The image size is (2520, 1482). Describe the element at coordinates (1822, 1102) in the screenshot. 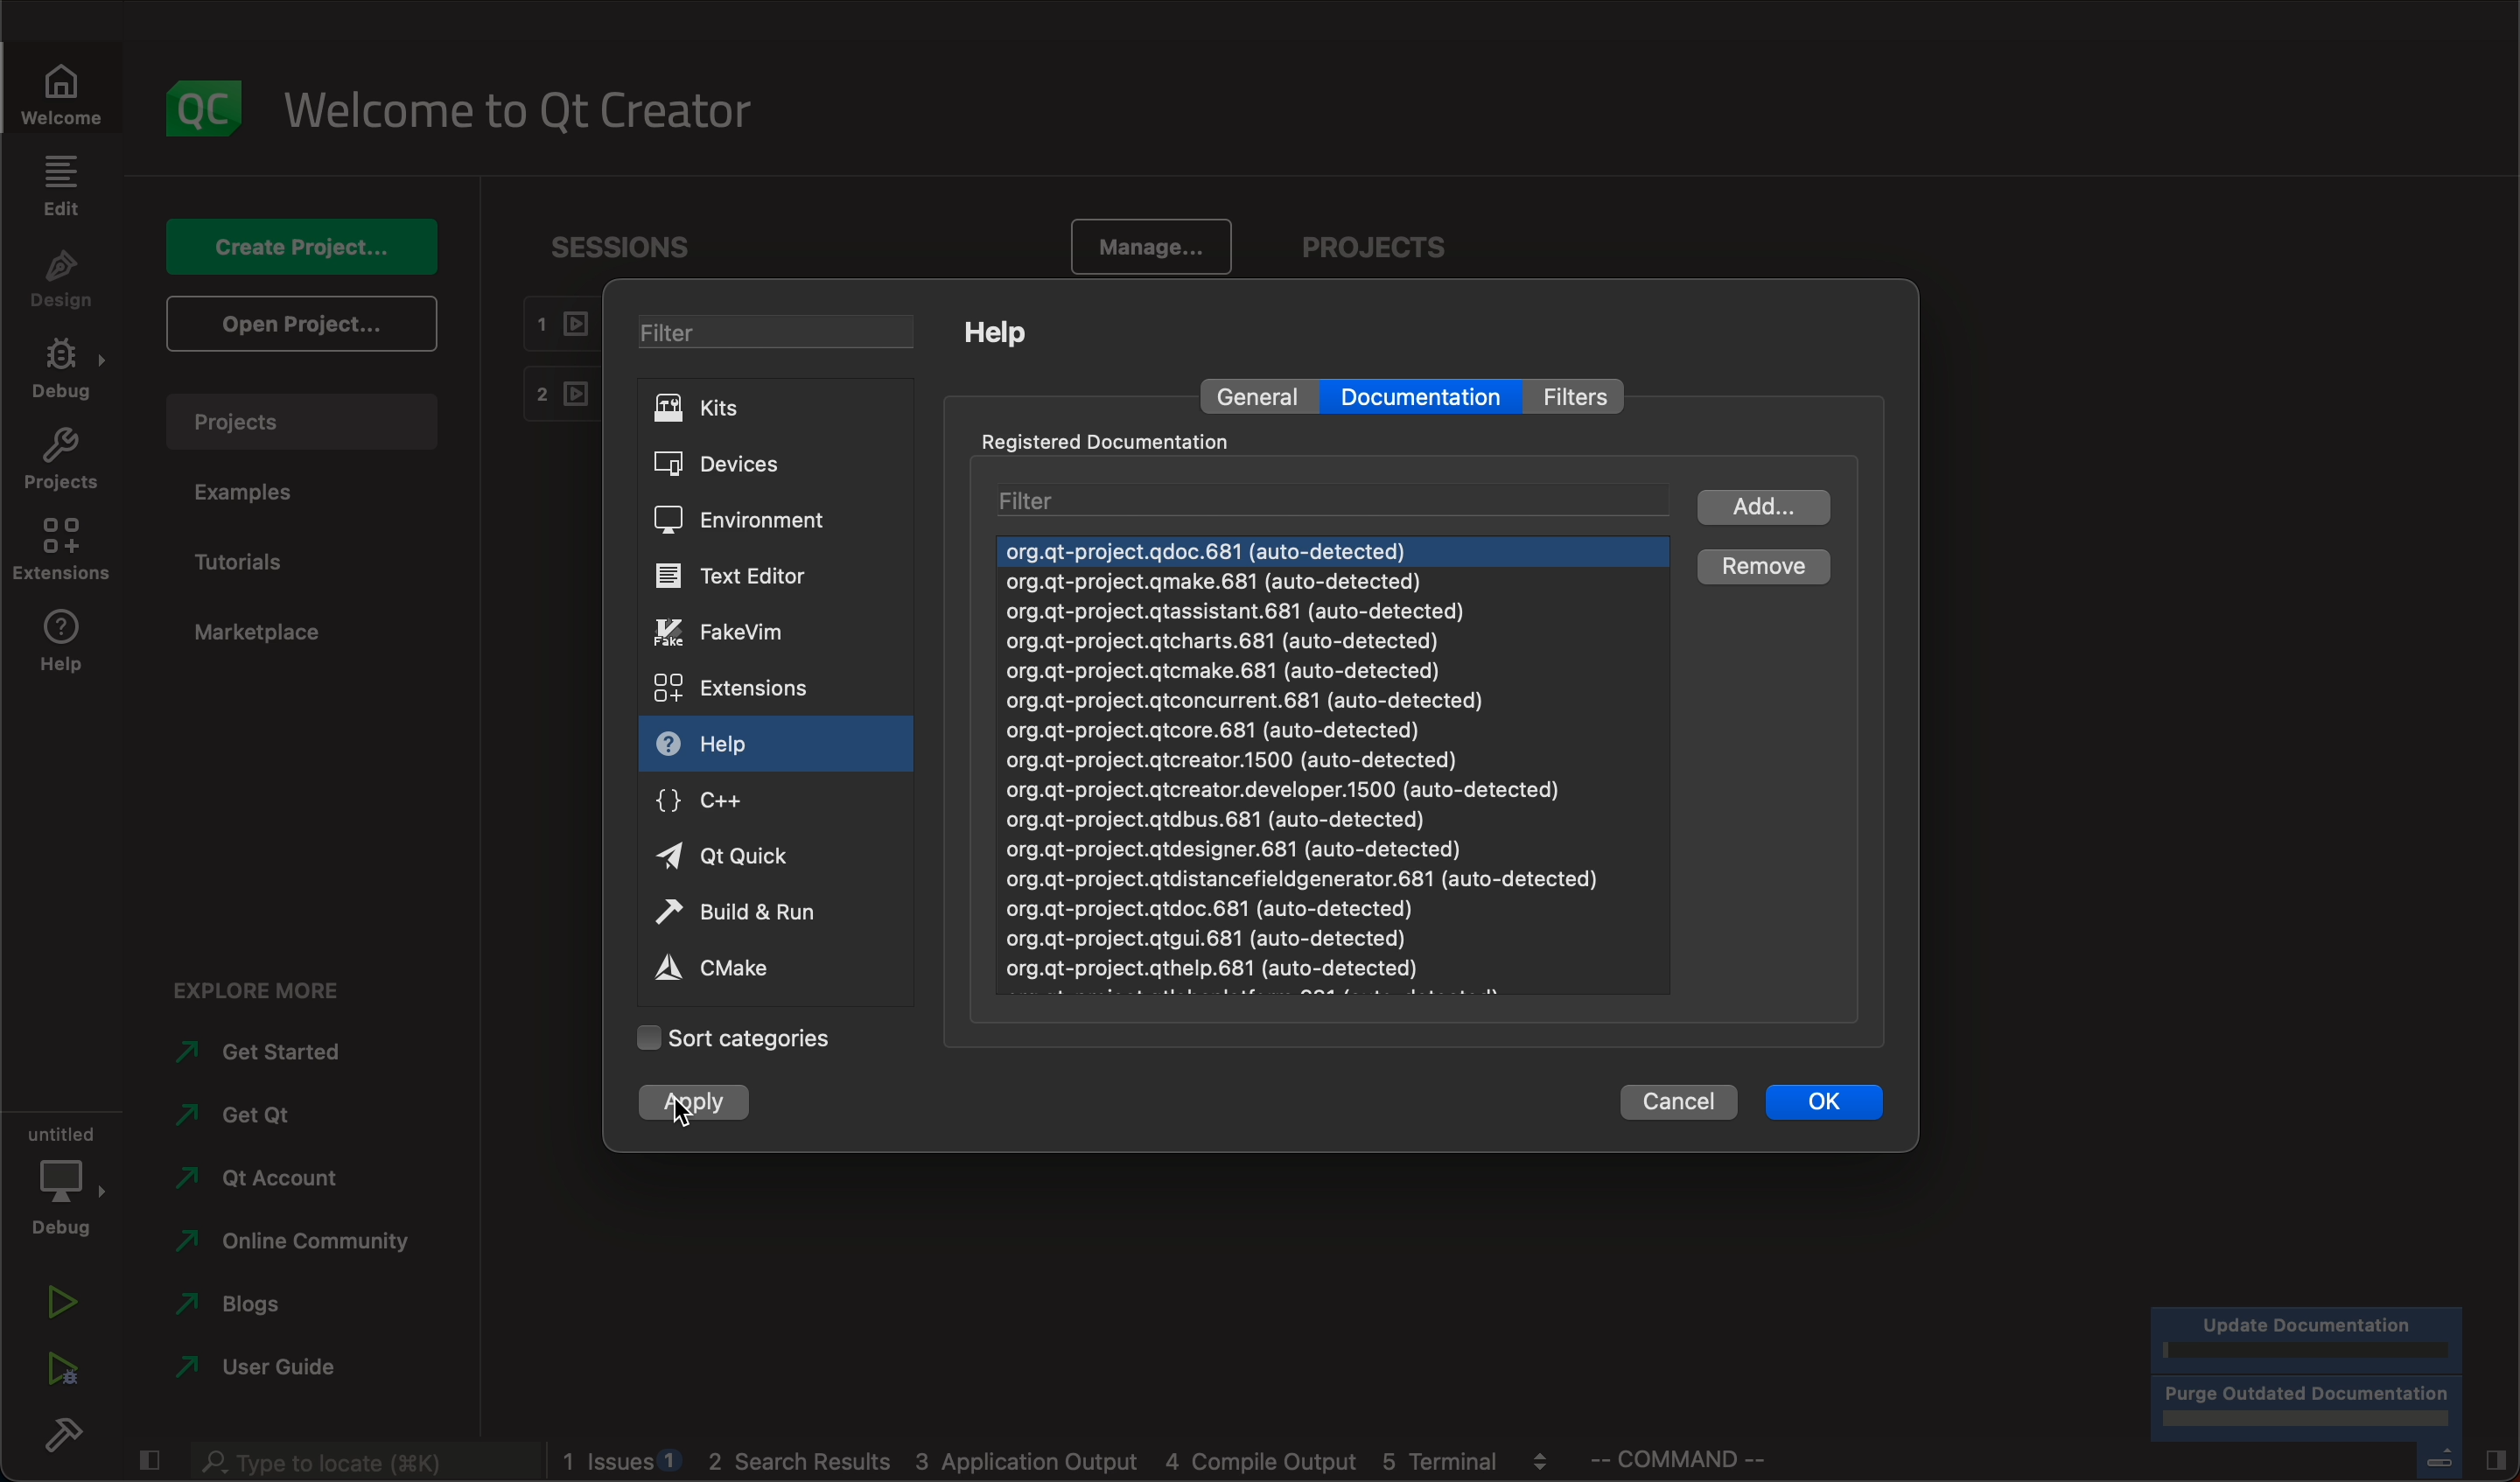

I see `ok` at that location.